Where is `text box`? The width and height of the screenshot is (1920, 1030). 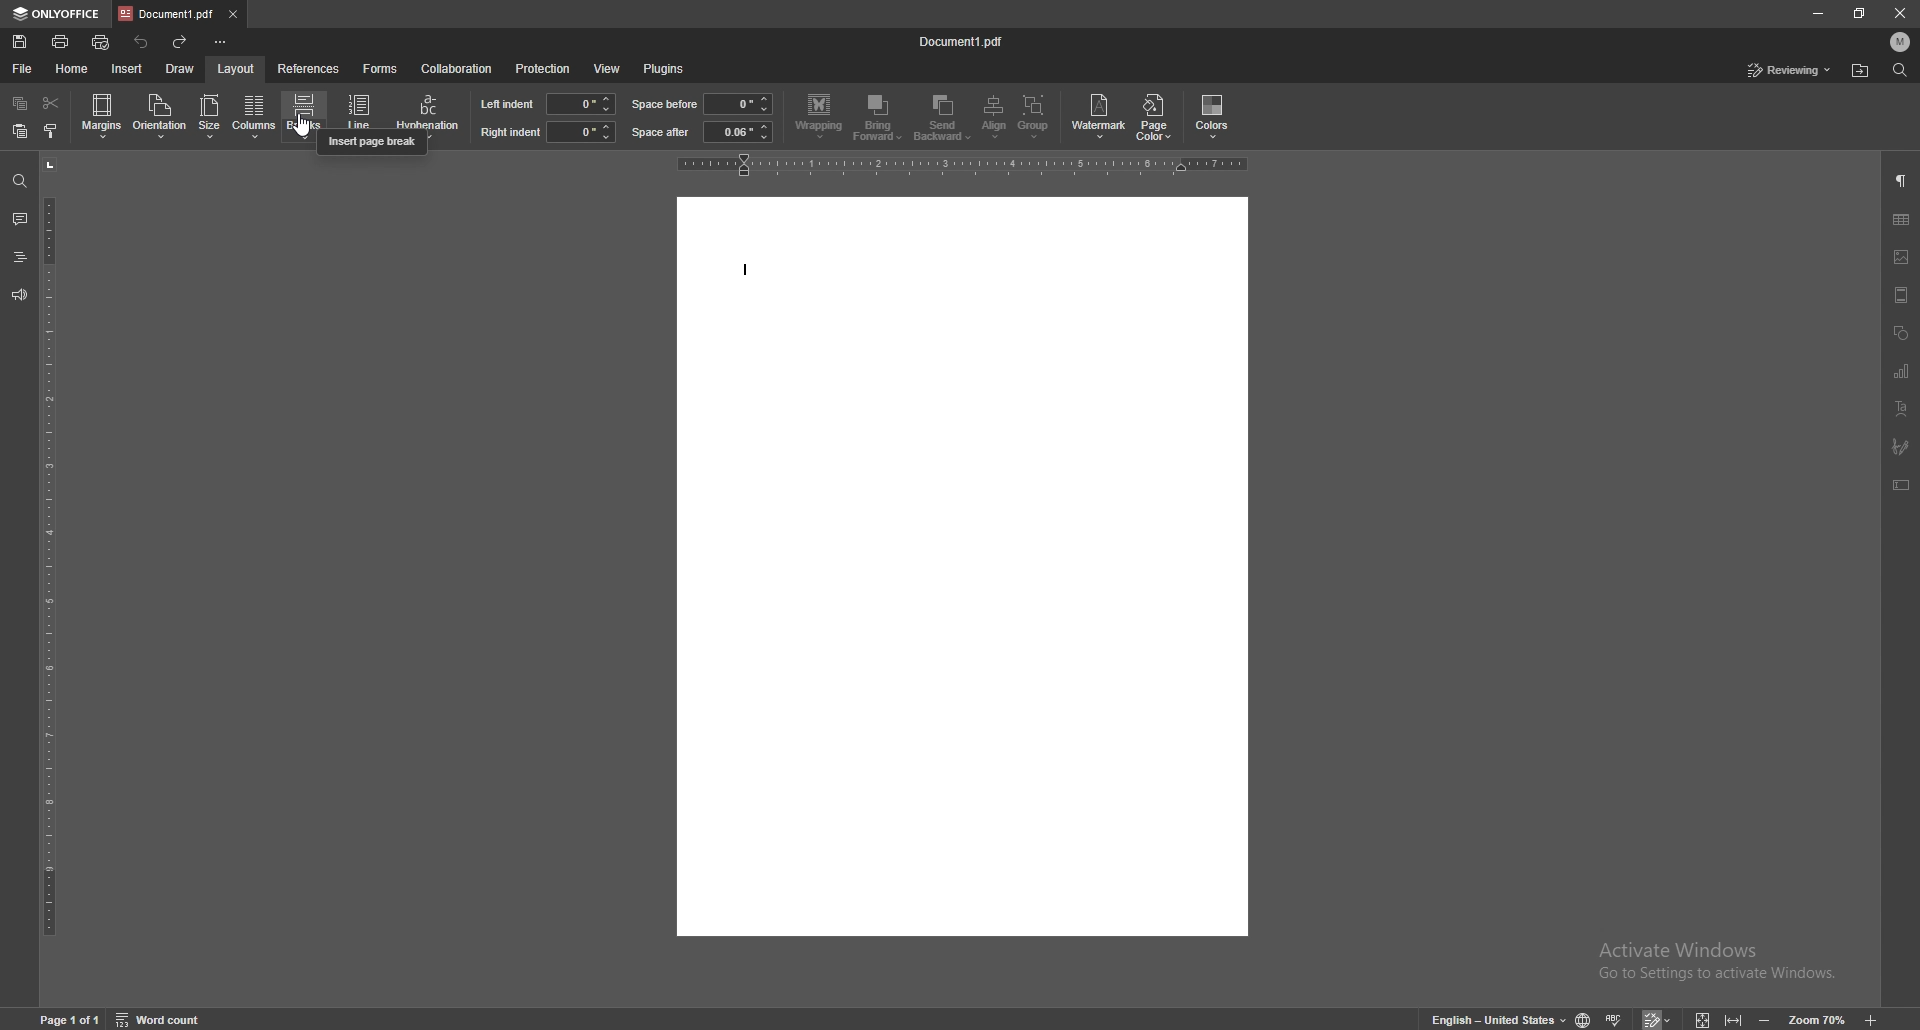
text box is located at coordinates (1900, 484).